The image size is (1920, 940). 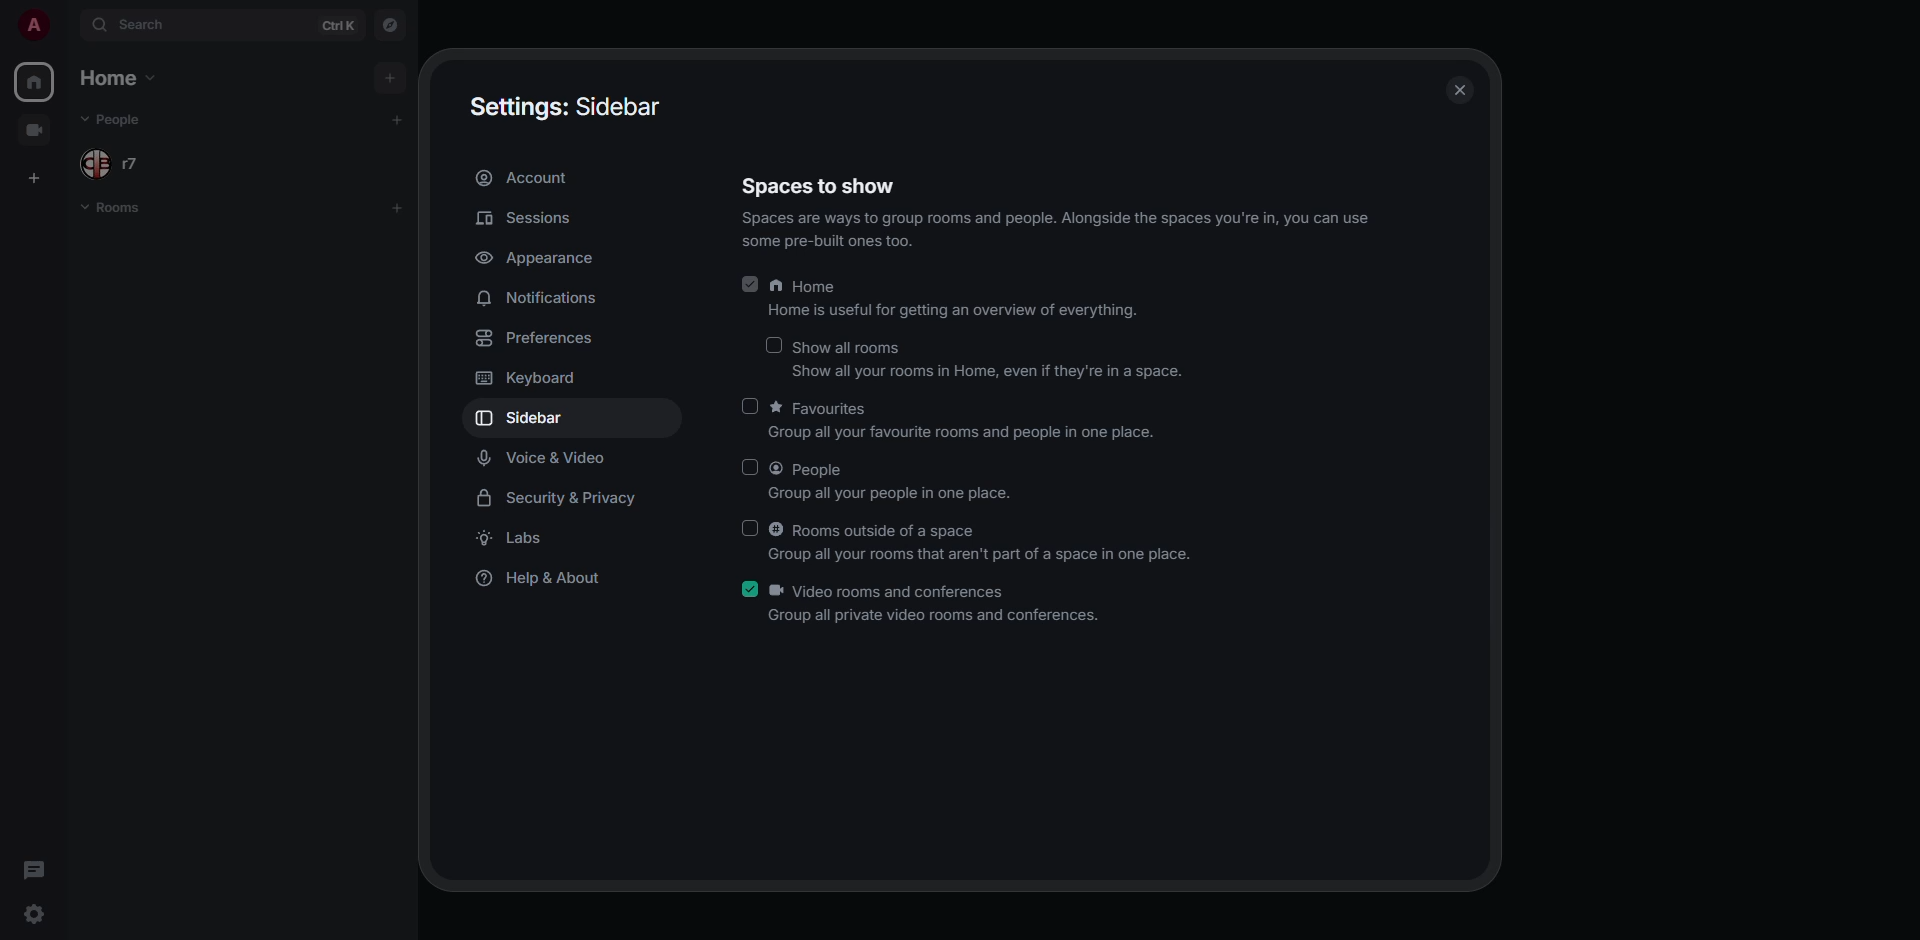 I want to click on keyboard, so click(x=532, y=377).